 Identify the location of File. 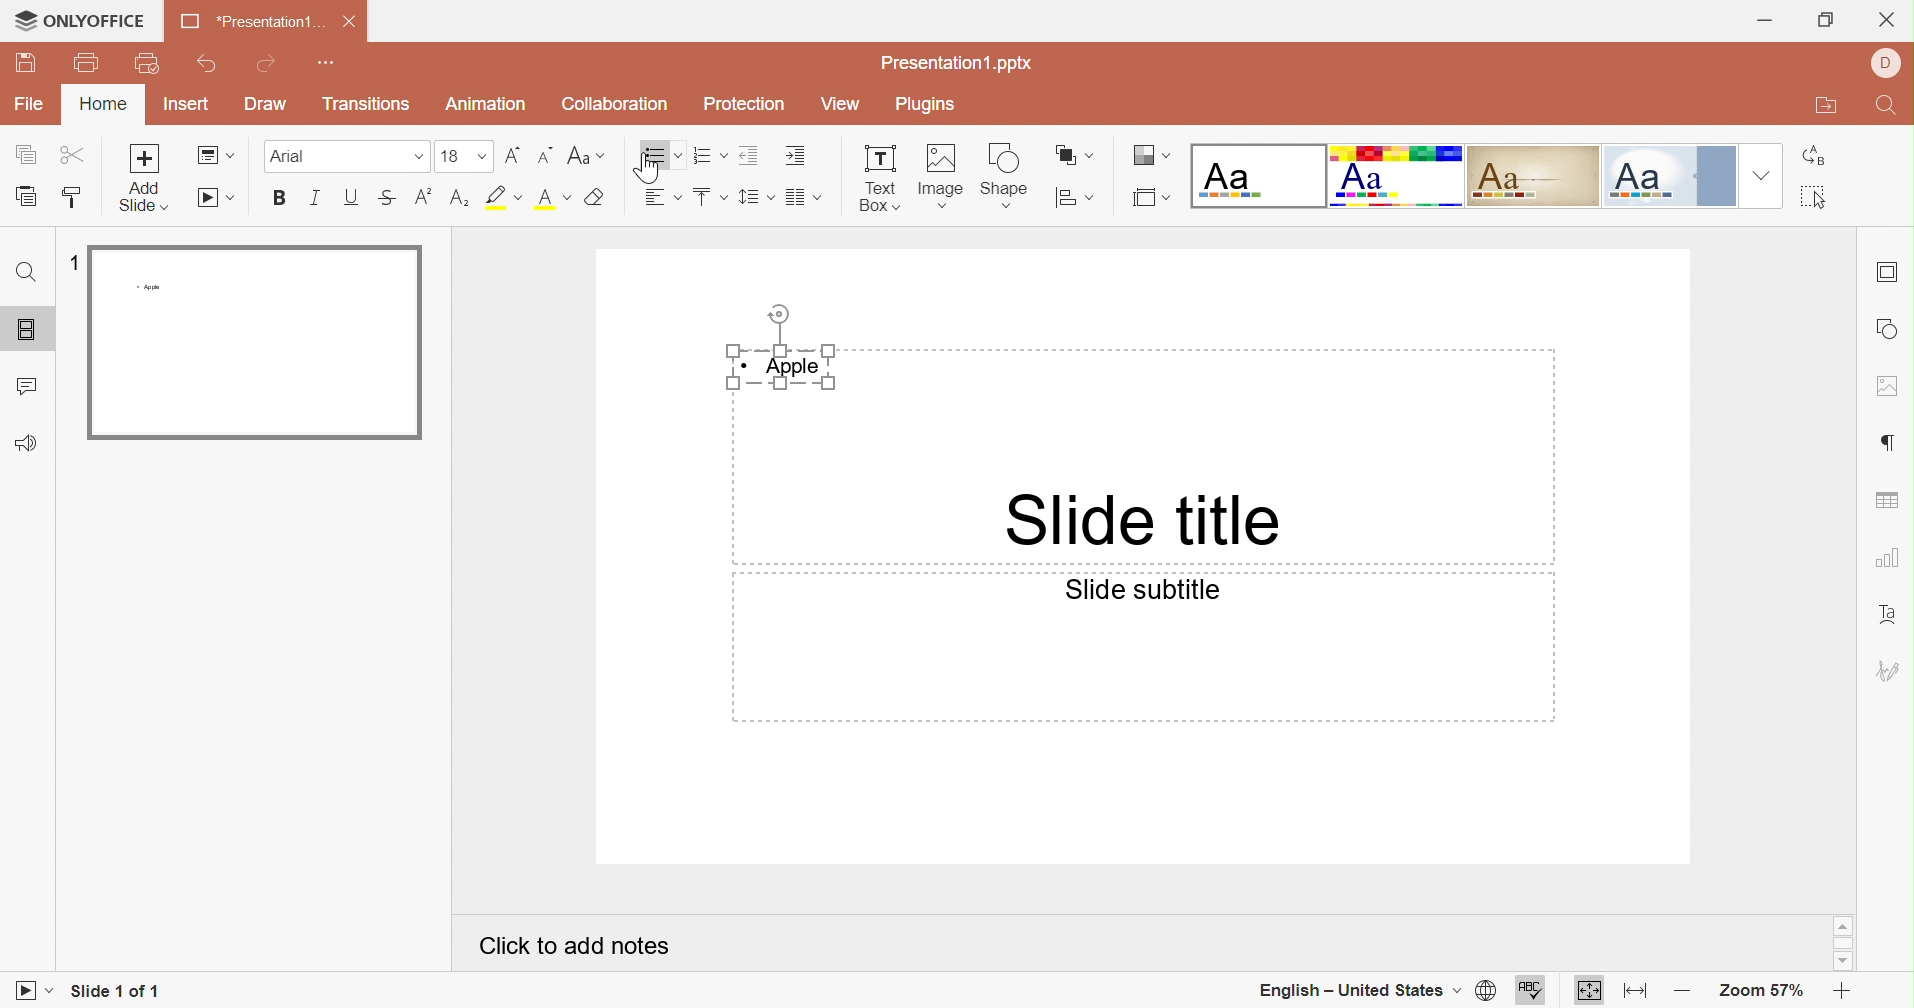
(32, 106).